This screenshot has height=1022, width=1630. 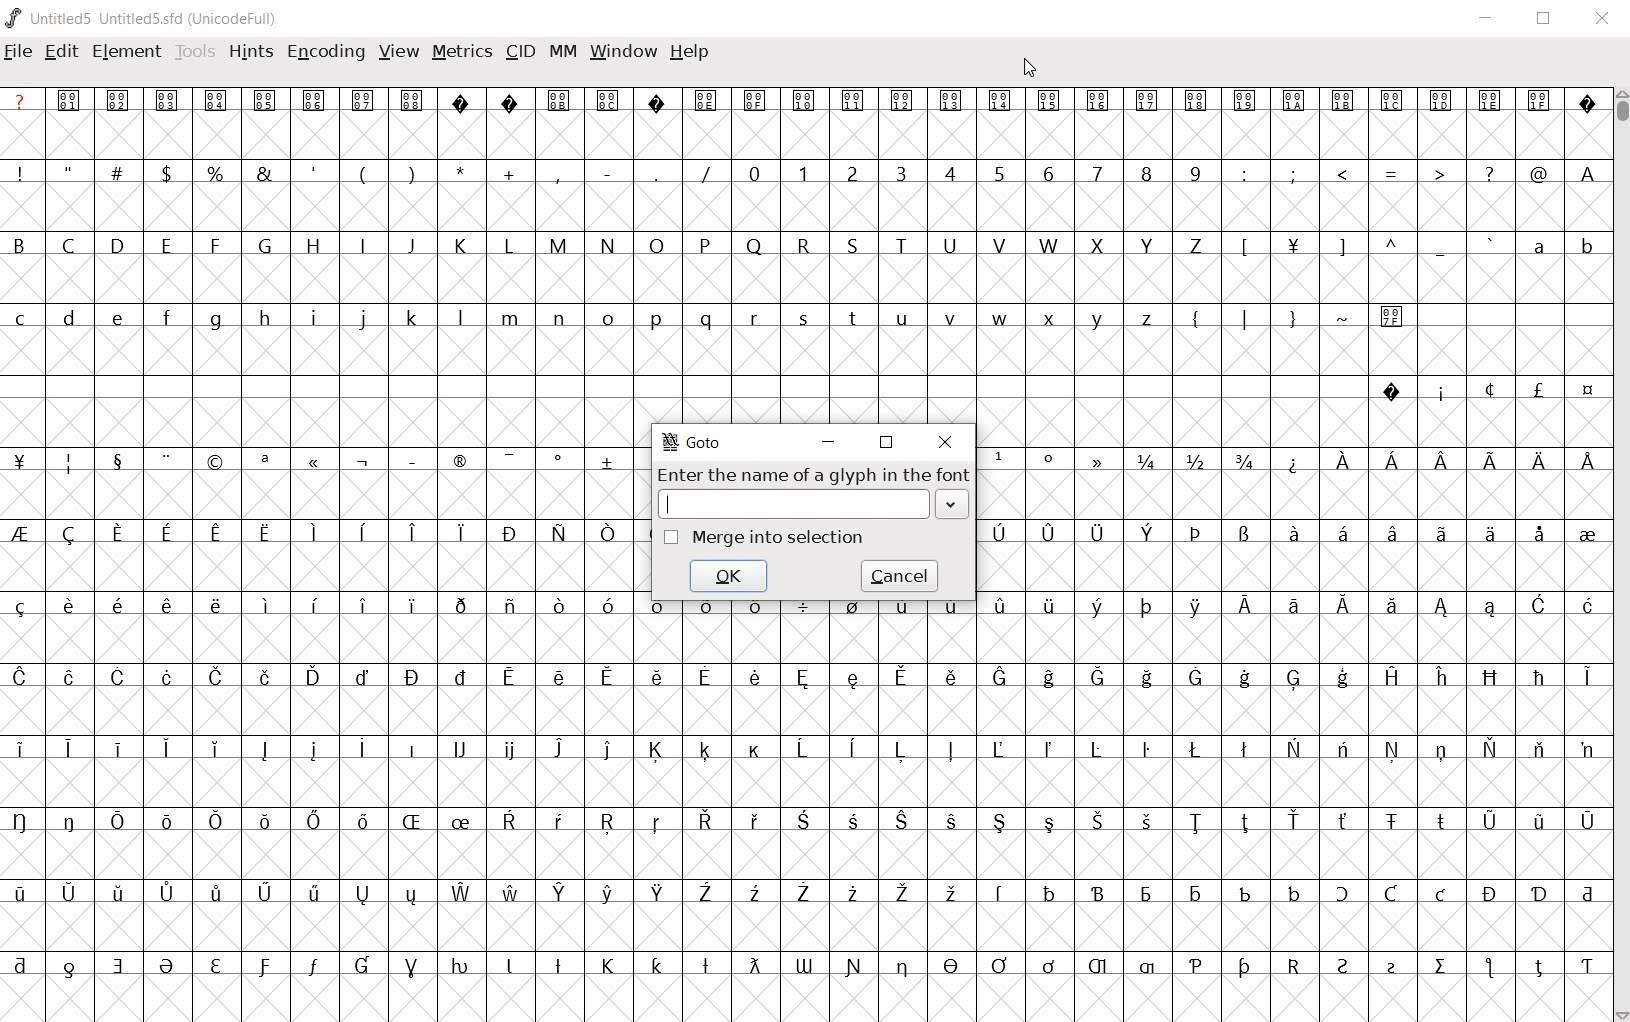 What do you see at coordinates (509, 891) in the screenshot?
I see `Symbol` at bounding box center [509, 891].